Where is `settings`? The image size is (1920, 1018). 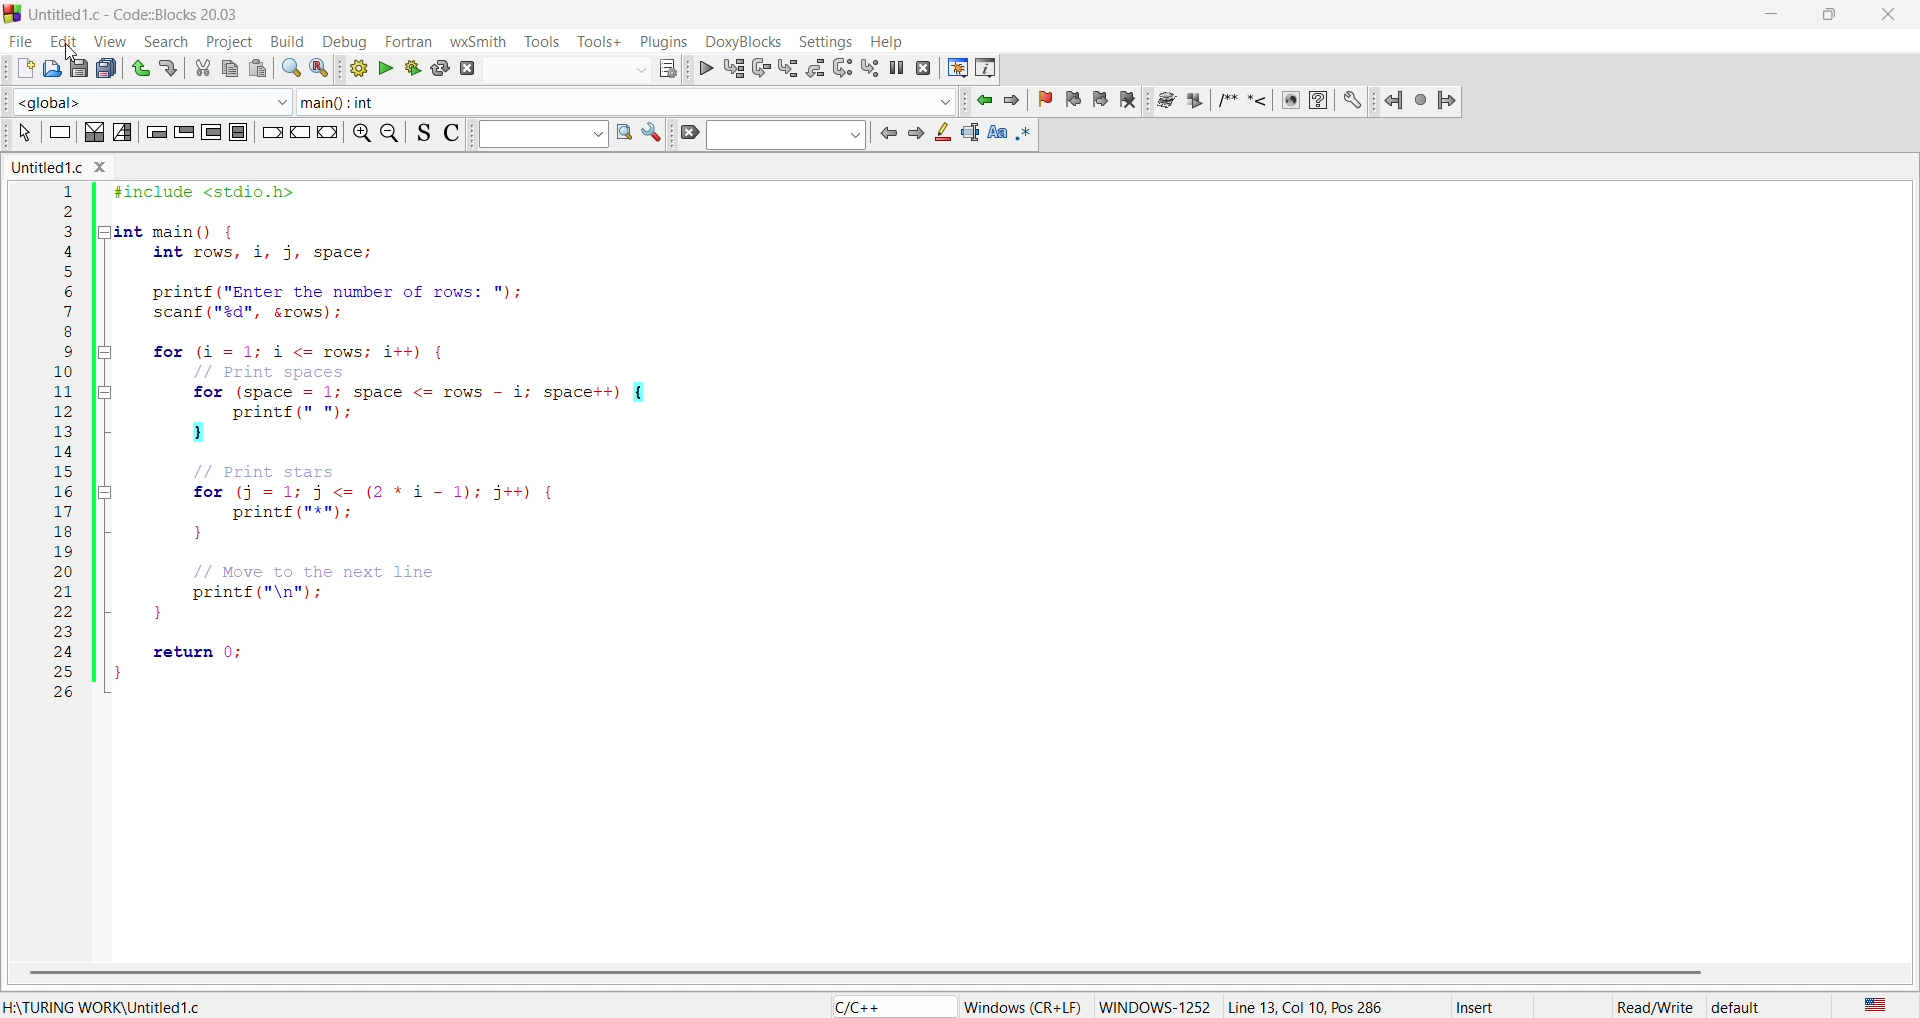 settings is located at coordinates (821, 39).